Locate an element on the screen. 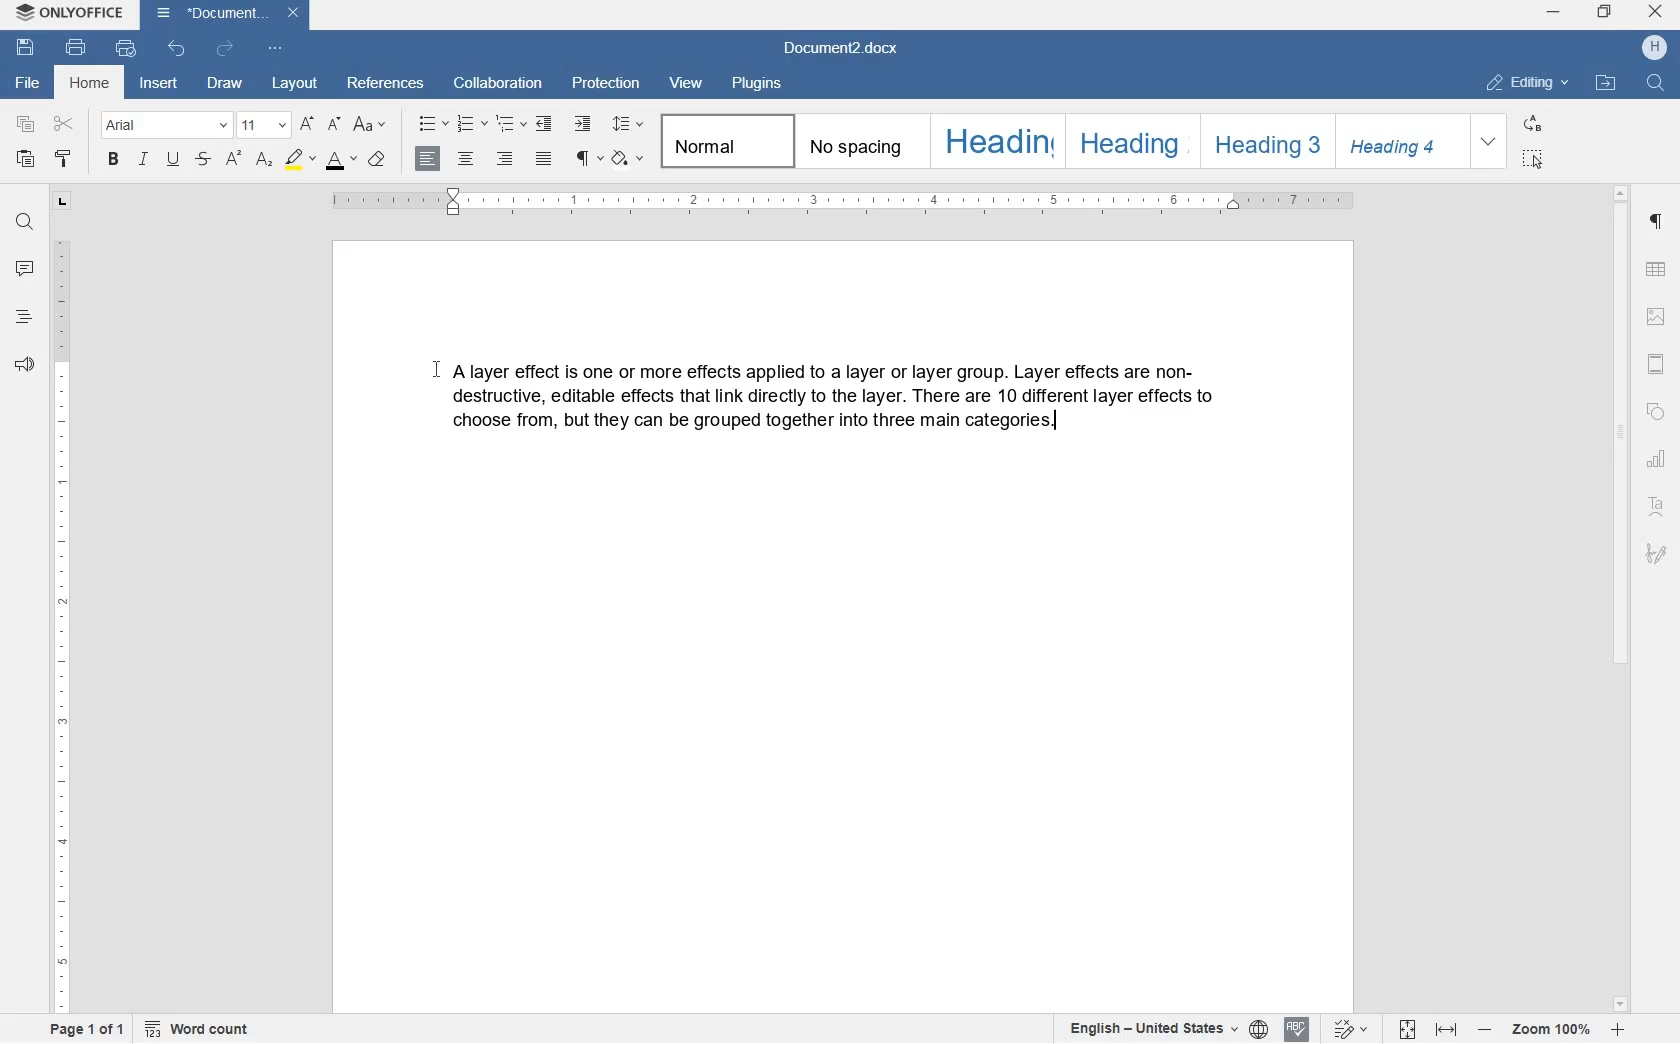 This screenshot has height=1044, width=1680. feedback & support is located at coordinates (23, 365).